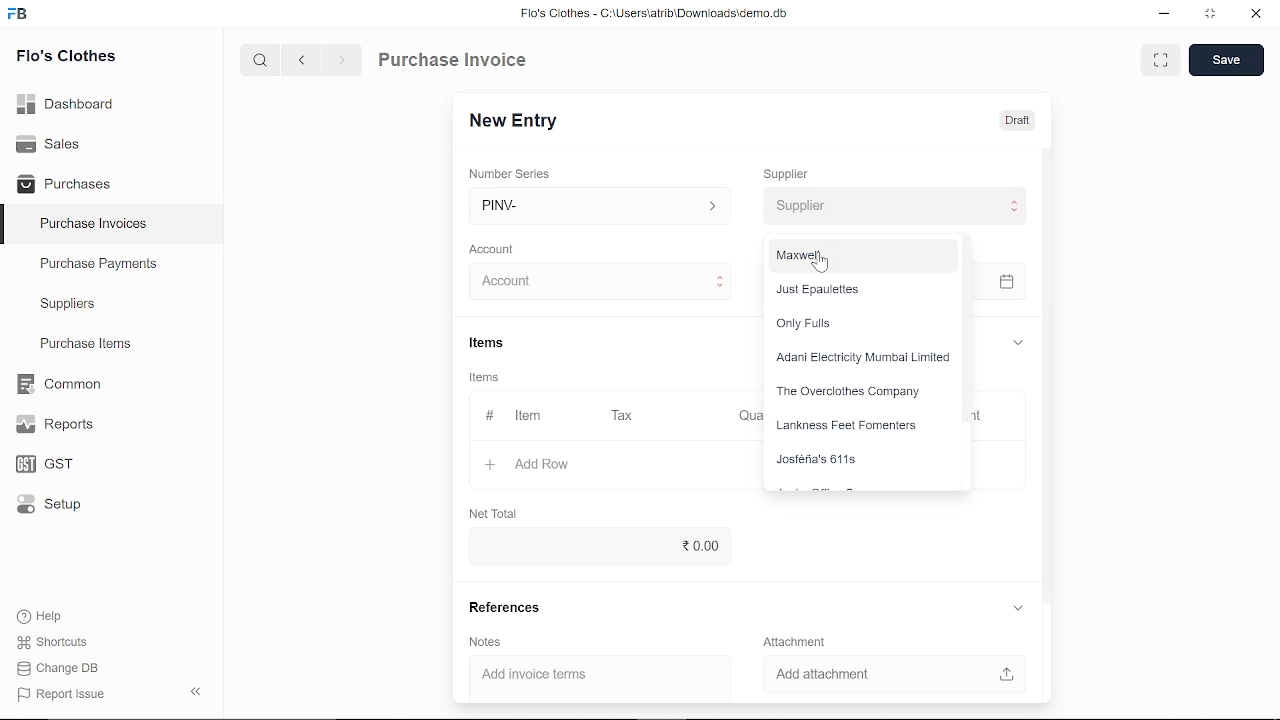 The image size is (1280, 720). I want to click on J Report Issue, so click(58, 694).